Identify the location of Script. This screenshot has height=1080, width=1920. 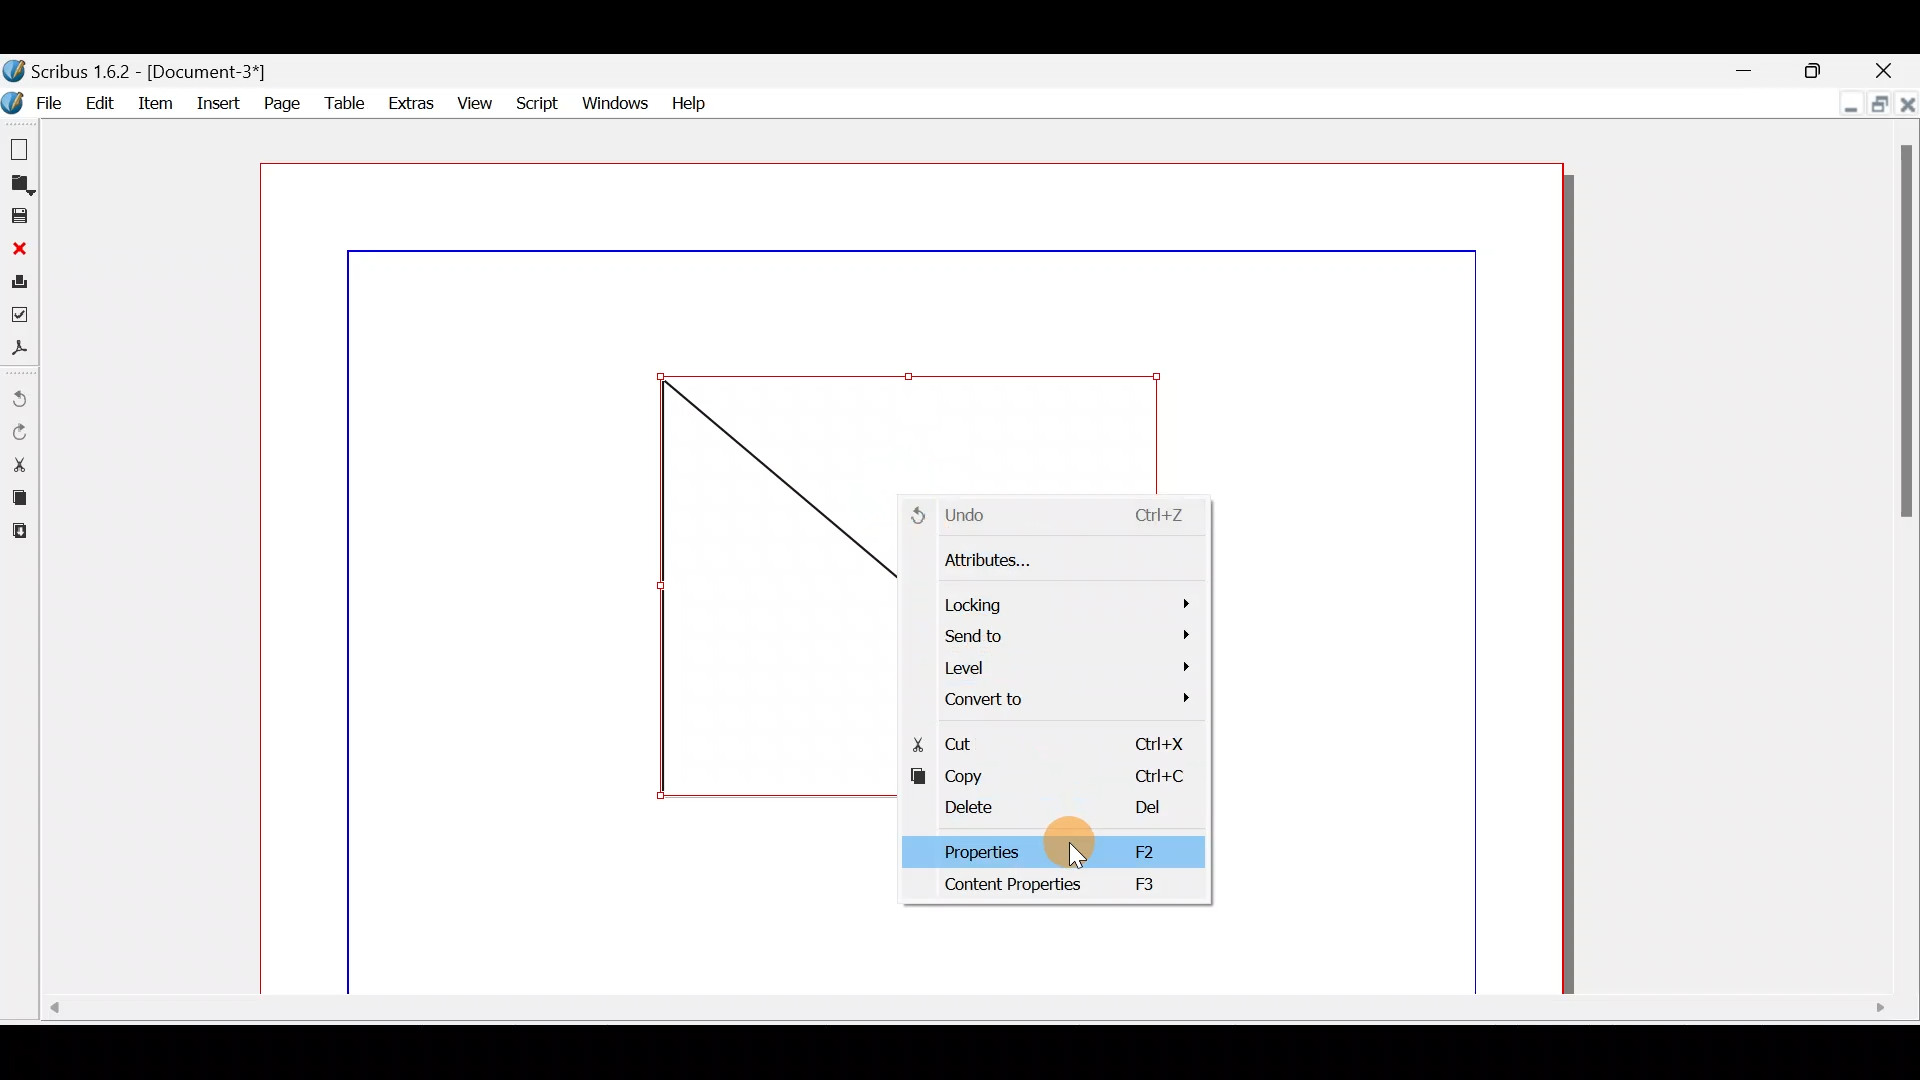
(535, 103).